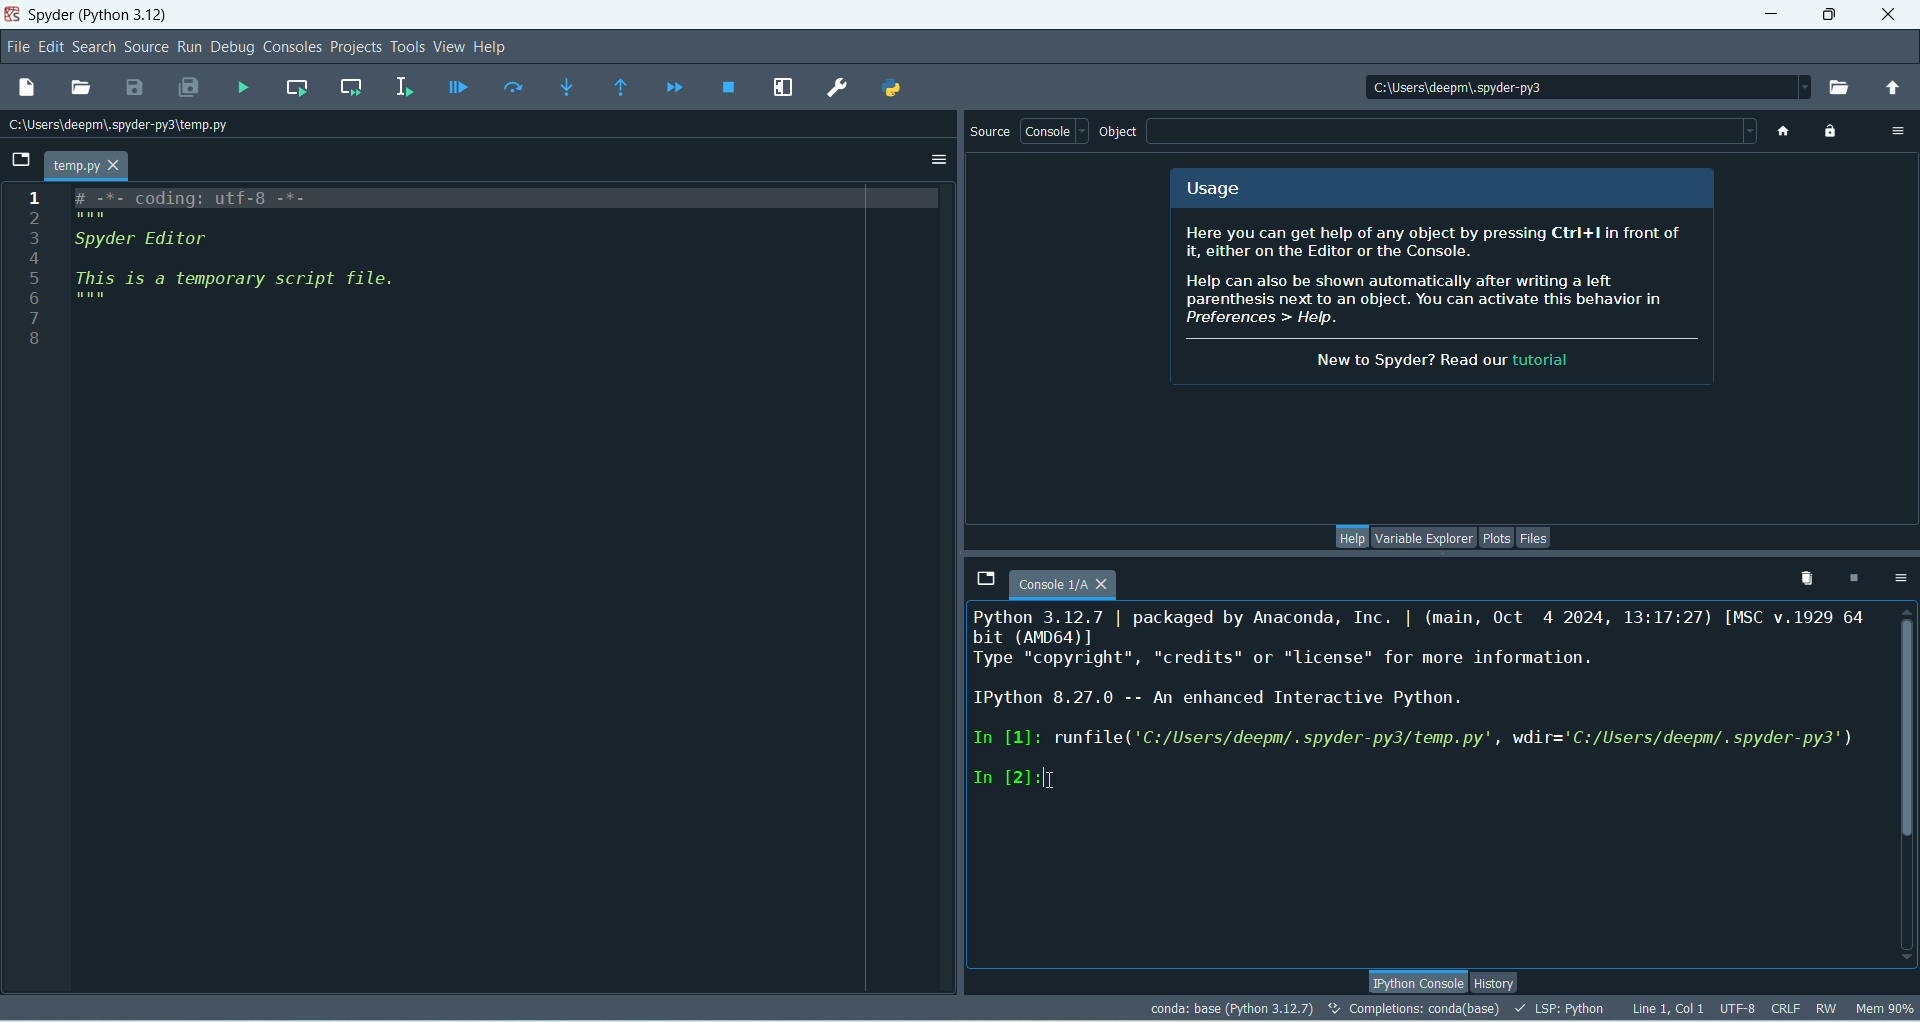  What do you see at coordinates (135, 88) in the screenshot?
I see `save` at bounding box center [135, 88].